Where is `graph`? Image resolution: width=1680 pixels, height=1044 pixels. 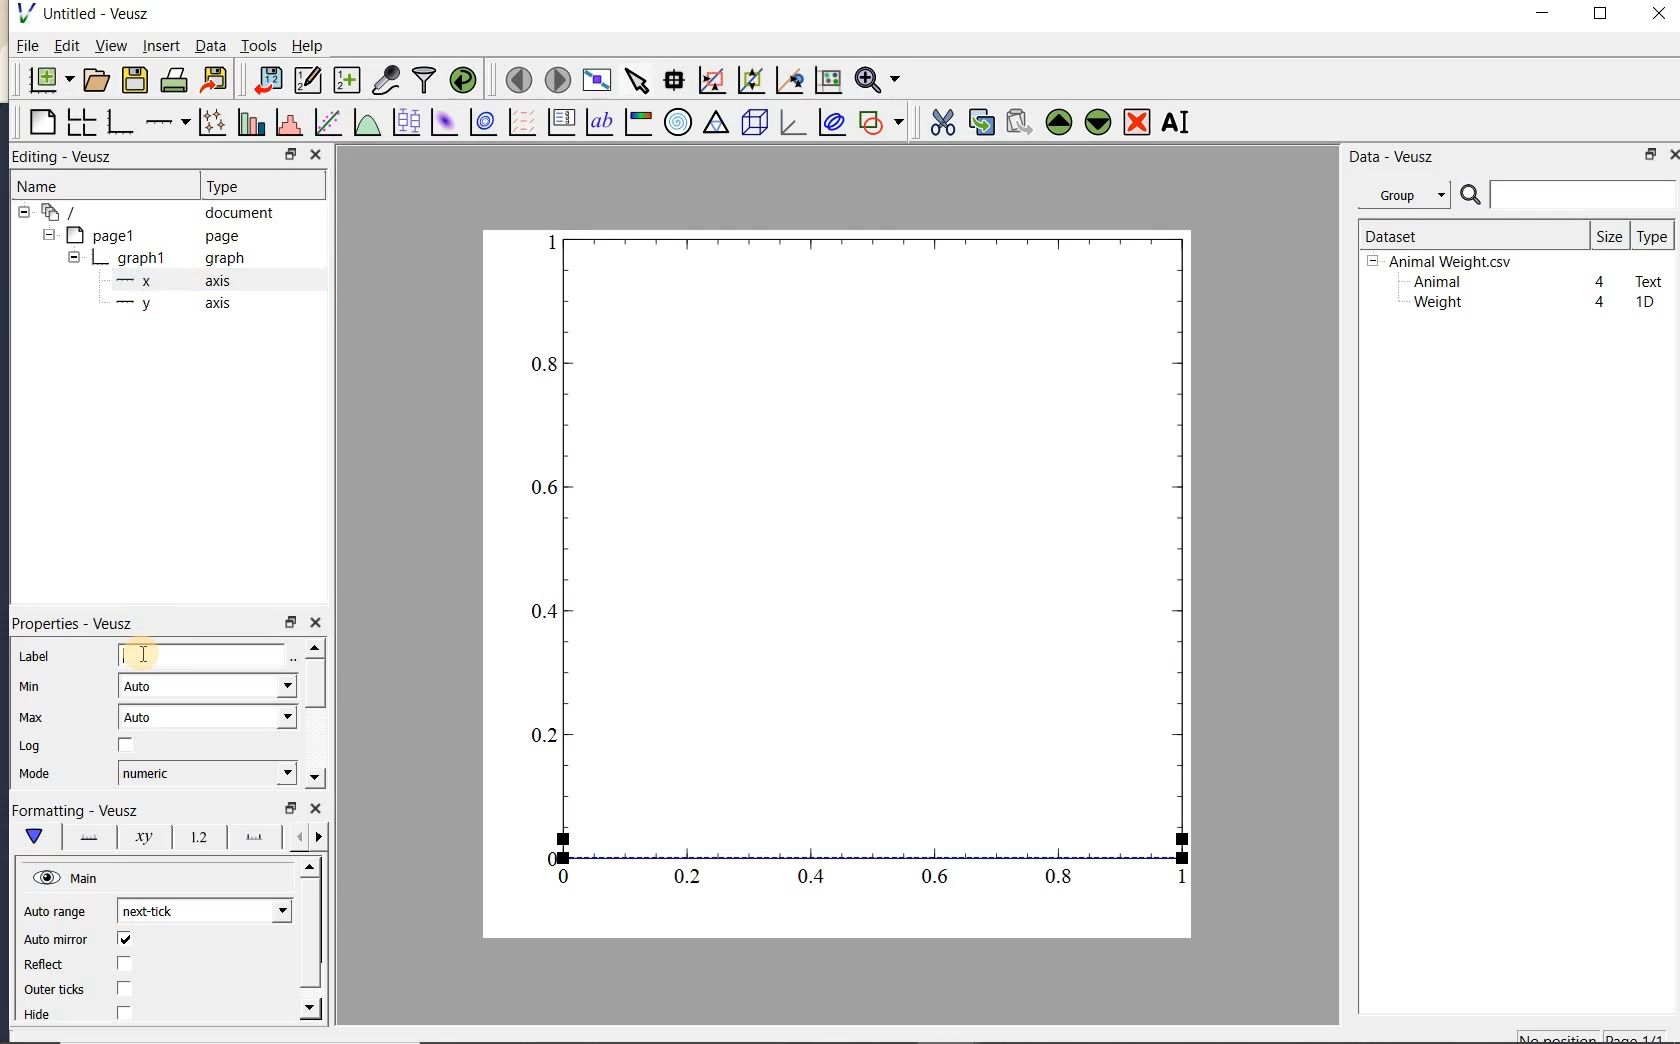
graph is located at coordinates (862, 564).